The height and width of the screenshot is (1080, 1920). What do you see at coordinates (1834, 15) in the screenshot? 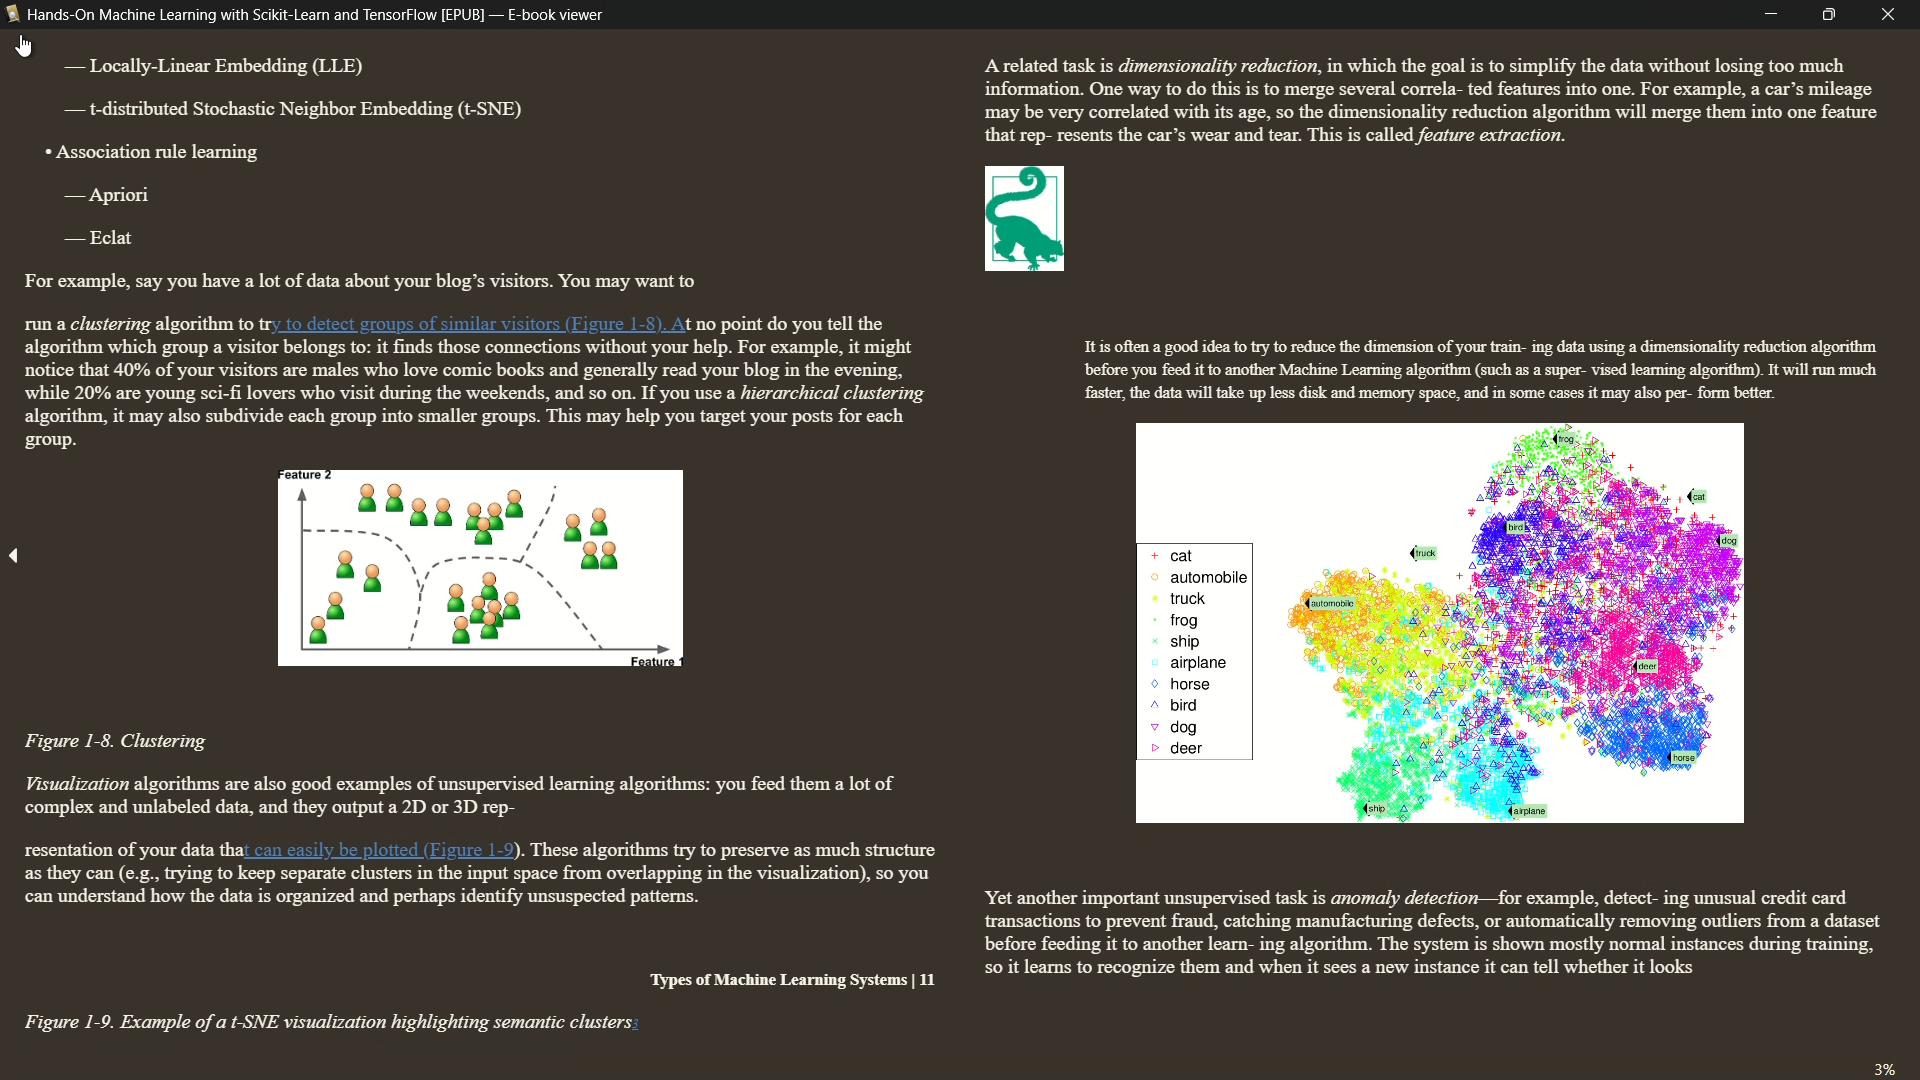
I see `maximize` at bounding box center [1834, 15].